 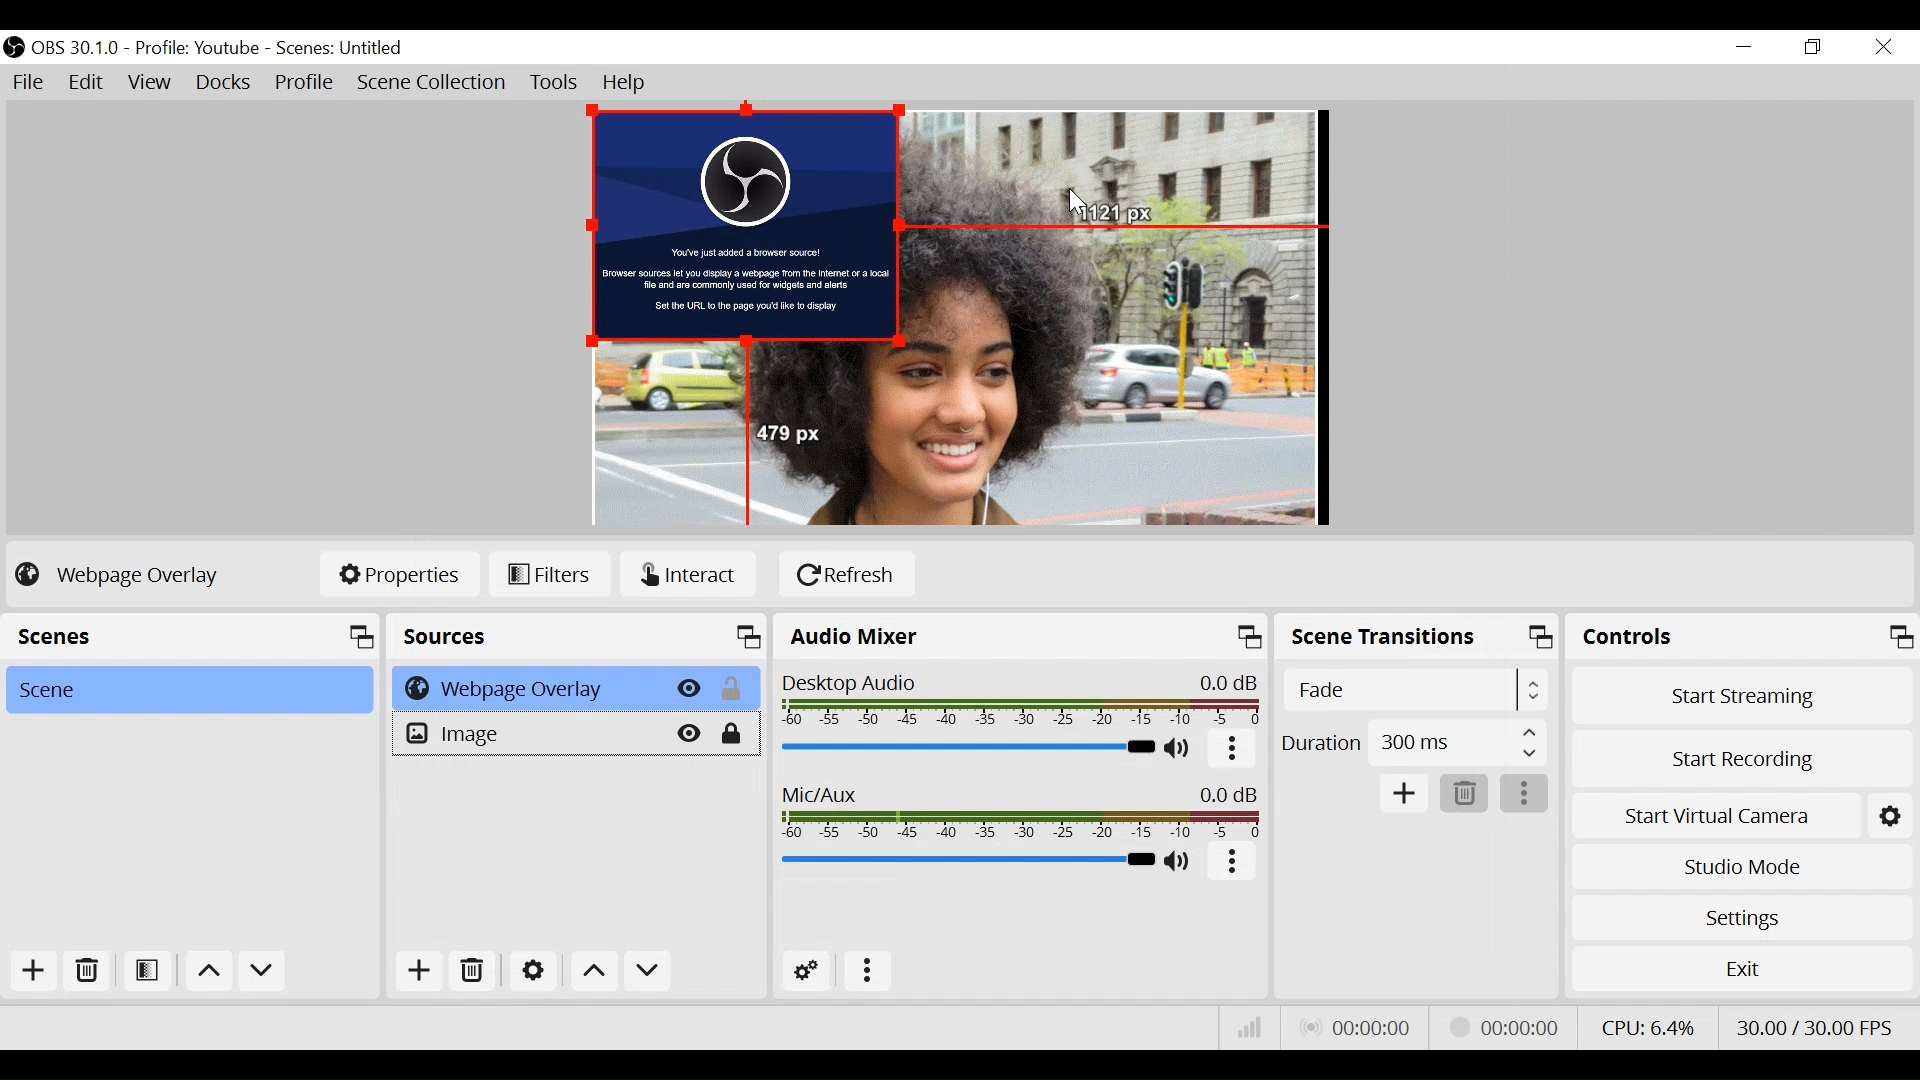 What do you see at coordinates (1741, 697) in the screenshot?
I see `Start Streaming` at bounding box center [1741, 697].